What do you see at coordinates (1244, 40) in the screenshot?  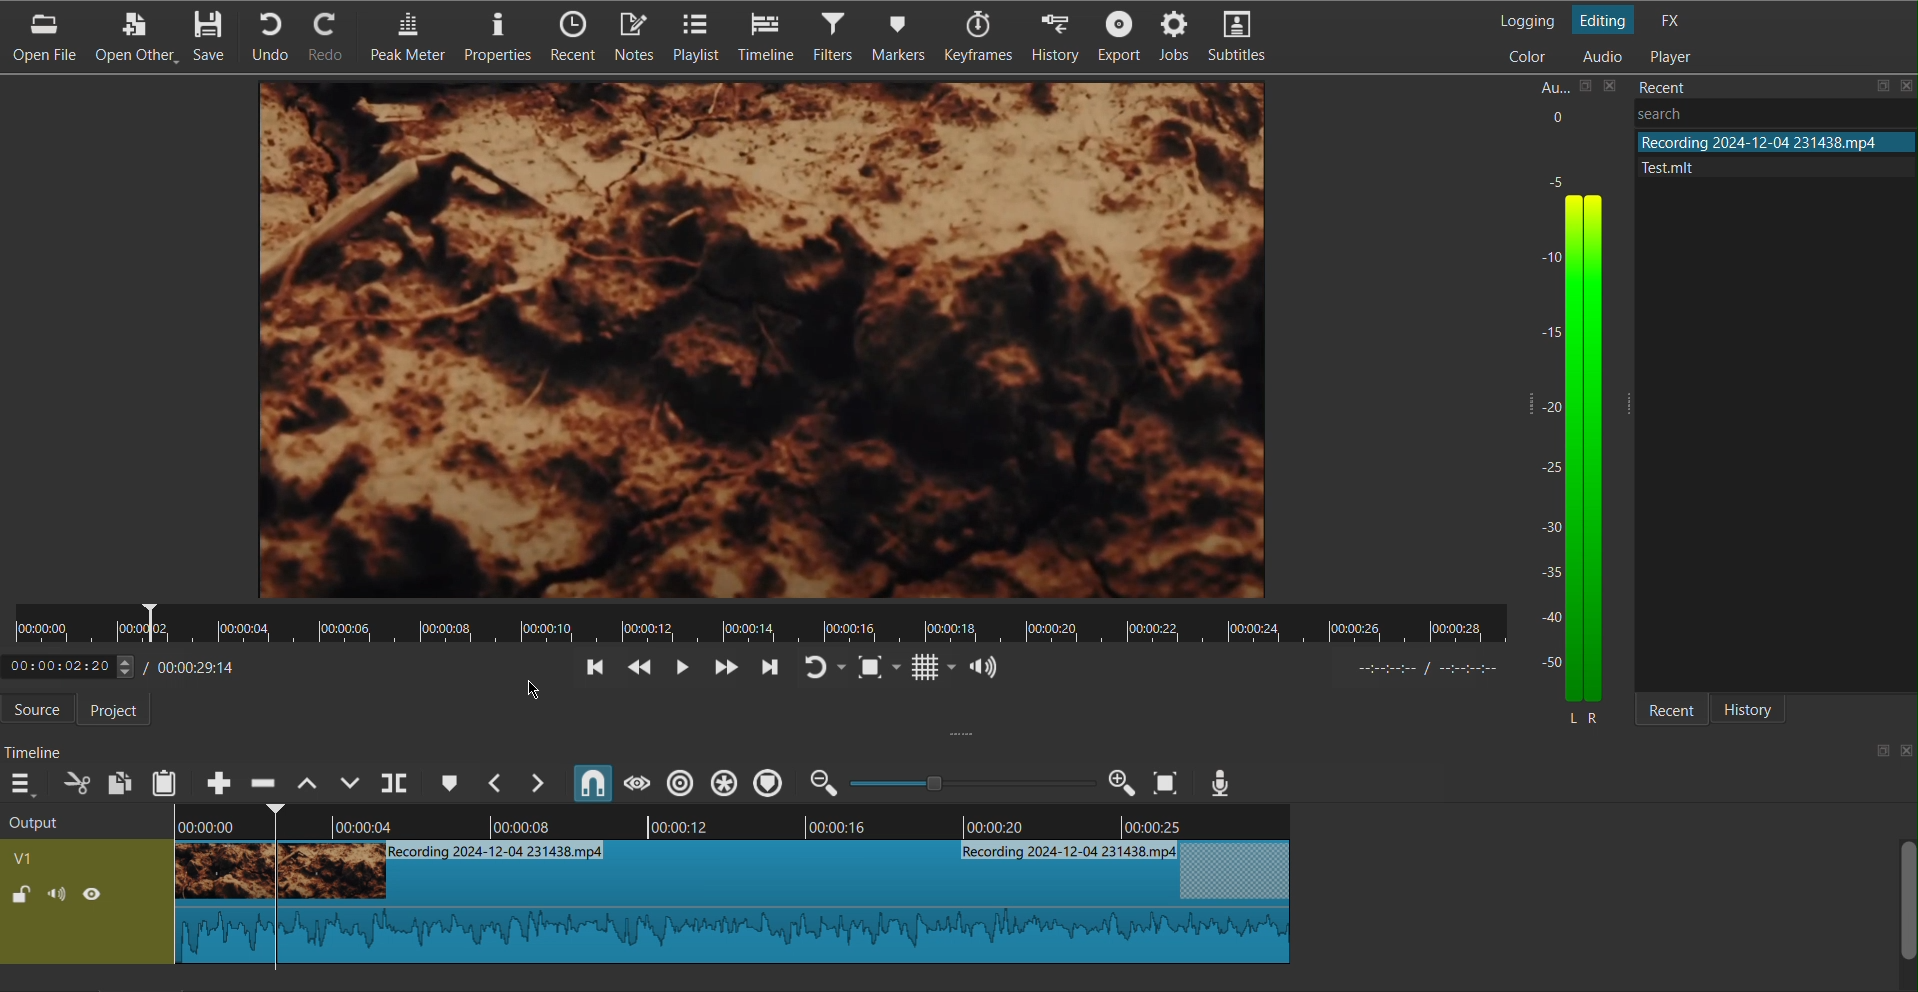 I see `Subtitles` at bounding box center [1244, 40].